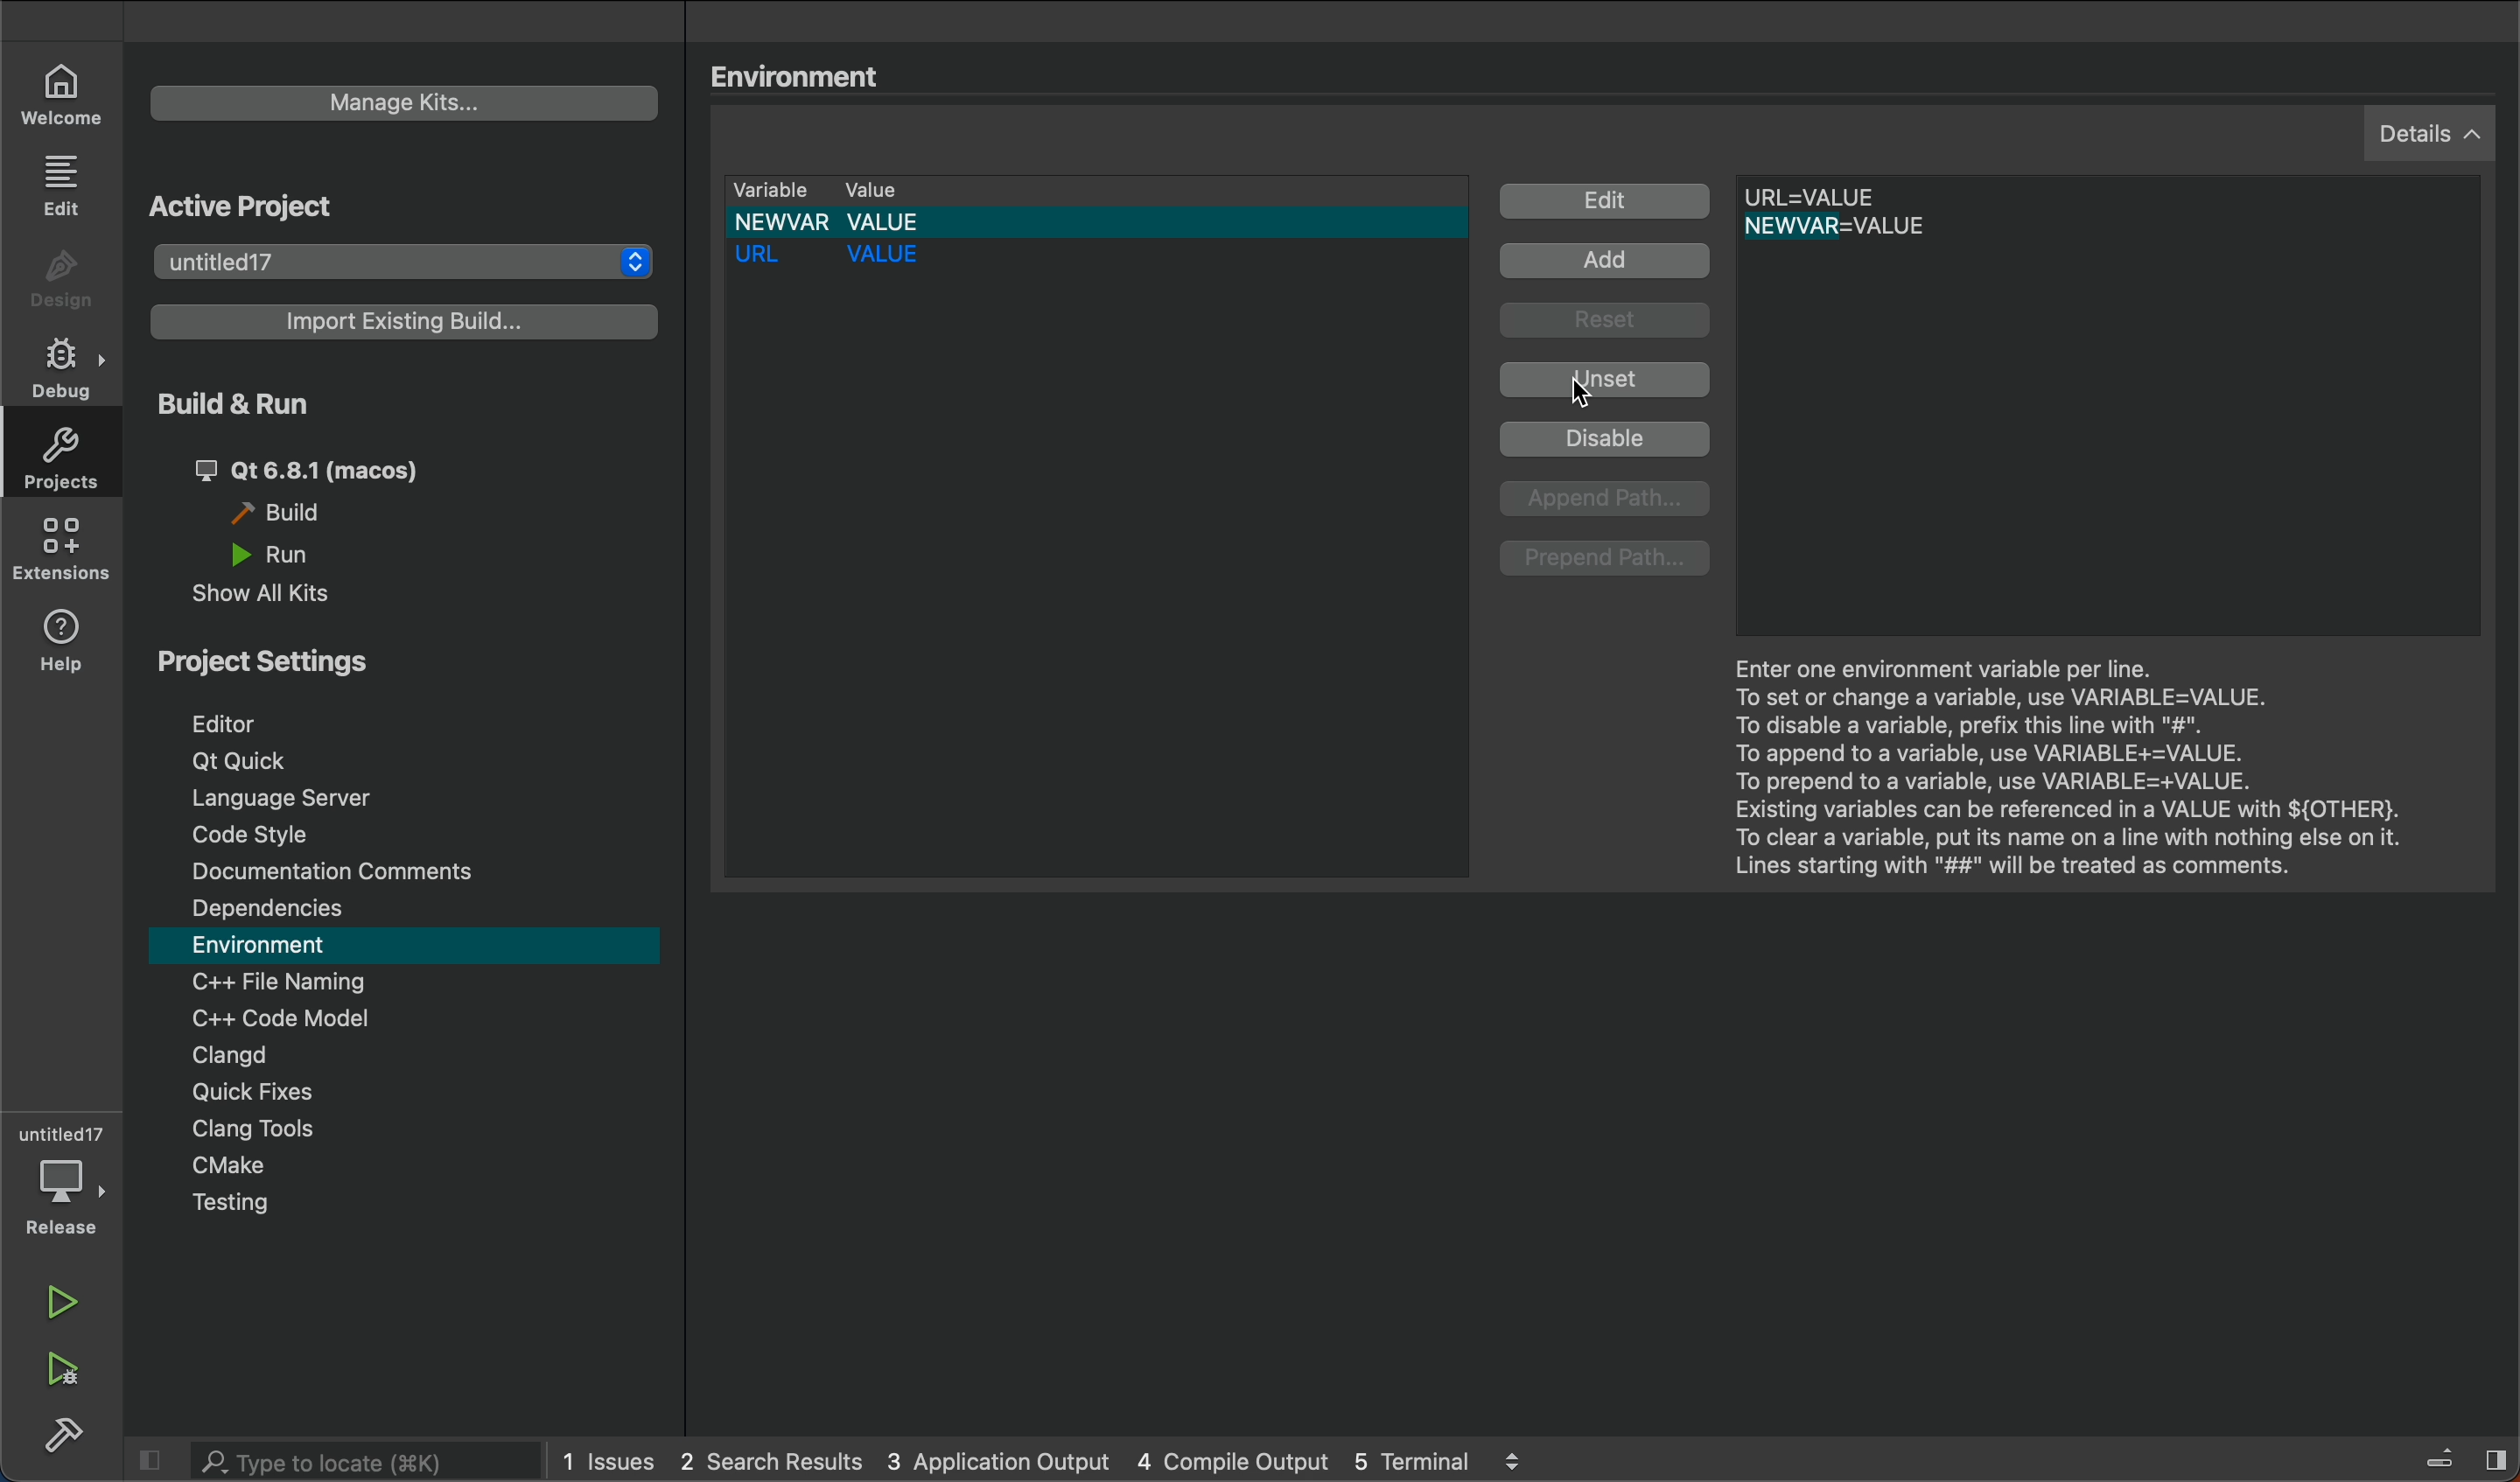 This screenshot has height=1482, width=2520. I want to click on clangd, so click(224, 1054).